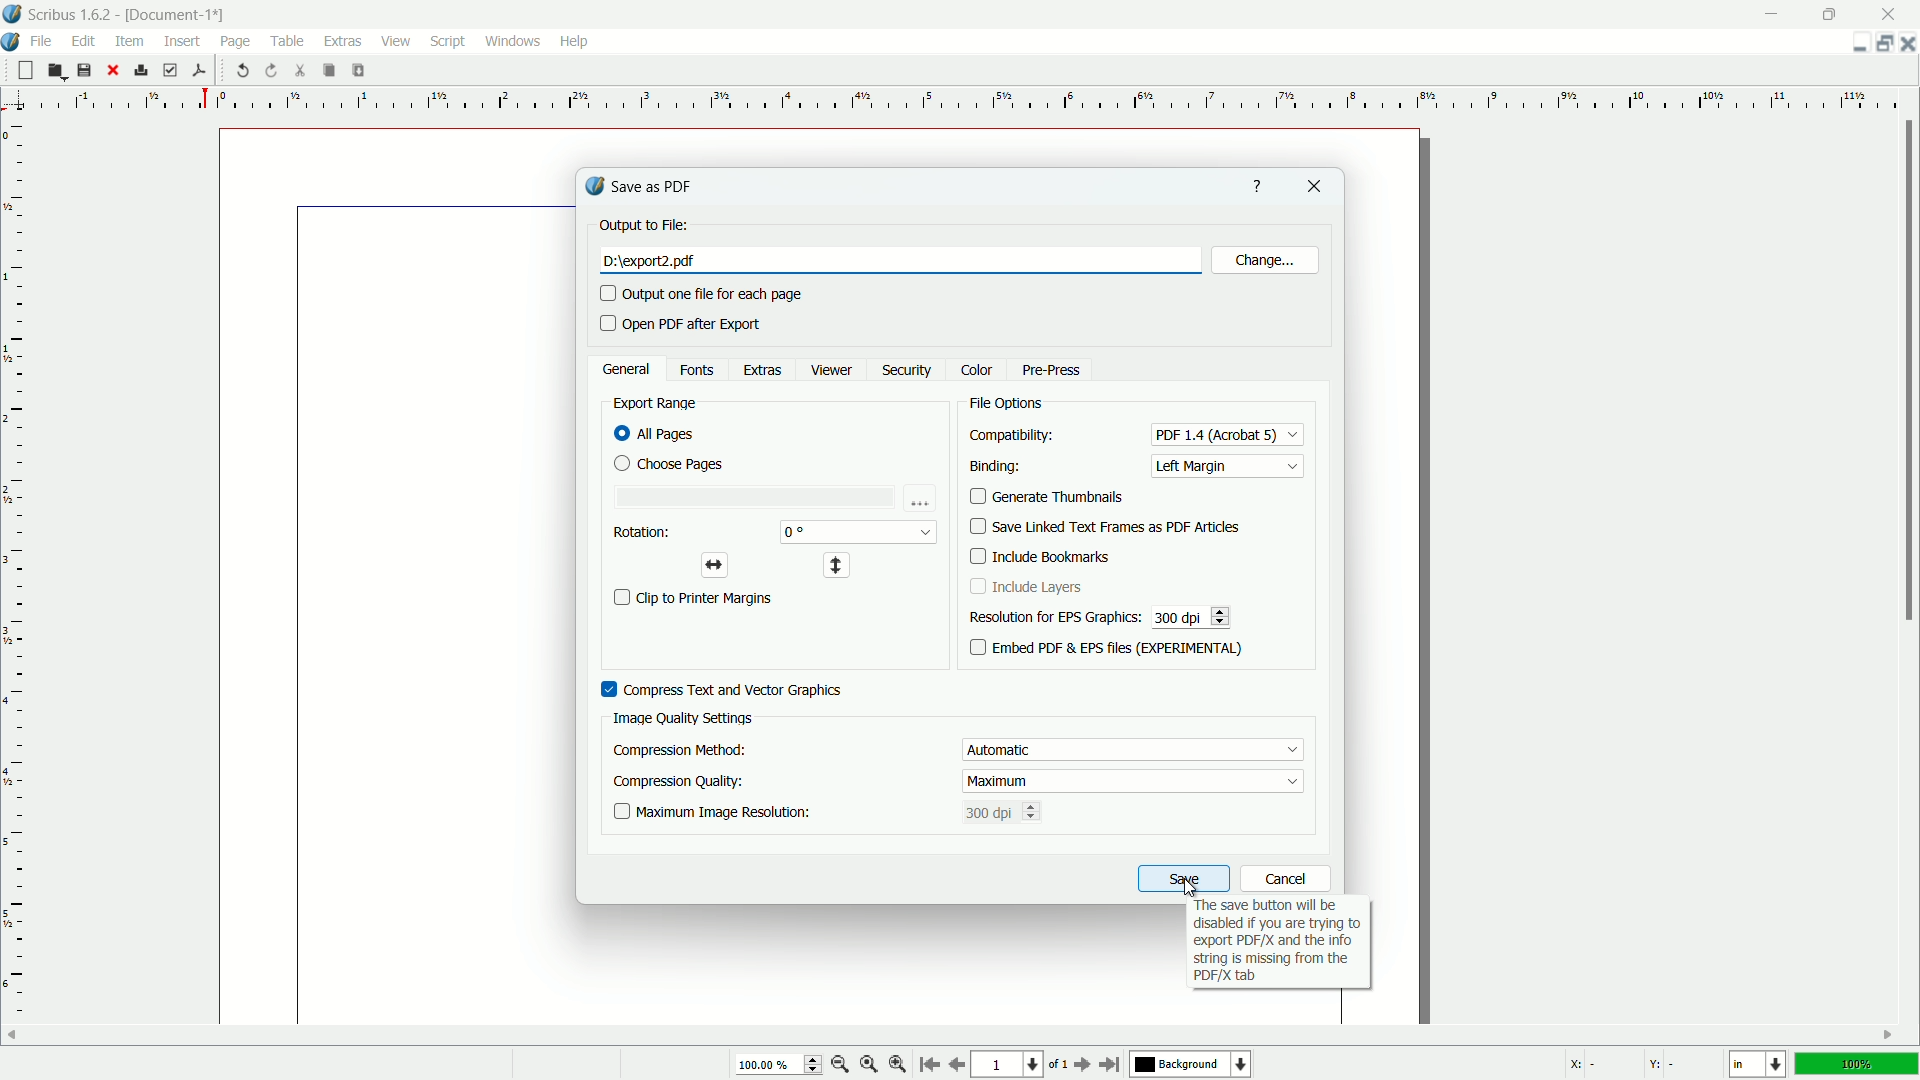 Image resolution: width=1920 pixels, height=1080 pixels. I want to click on cut, so click(297, 70).